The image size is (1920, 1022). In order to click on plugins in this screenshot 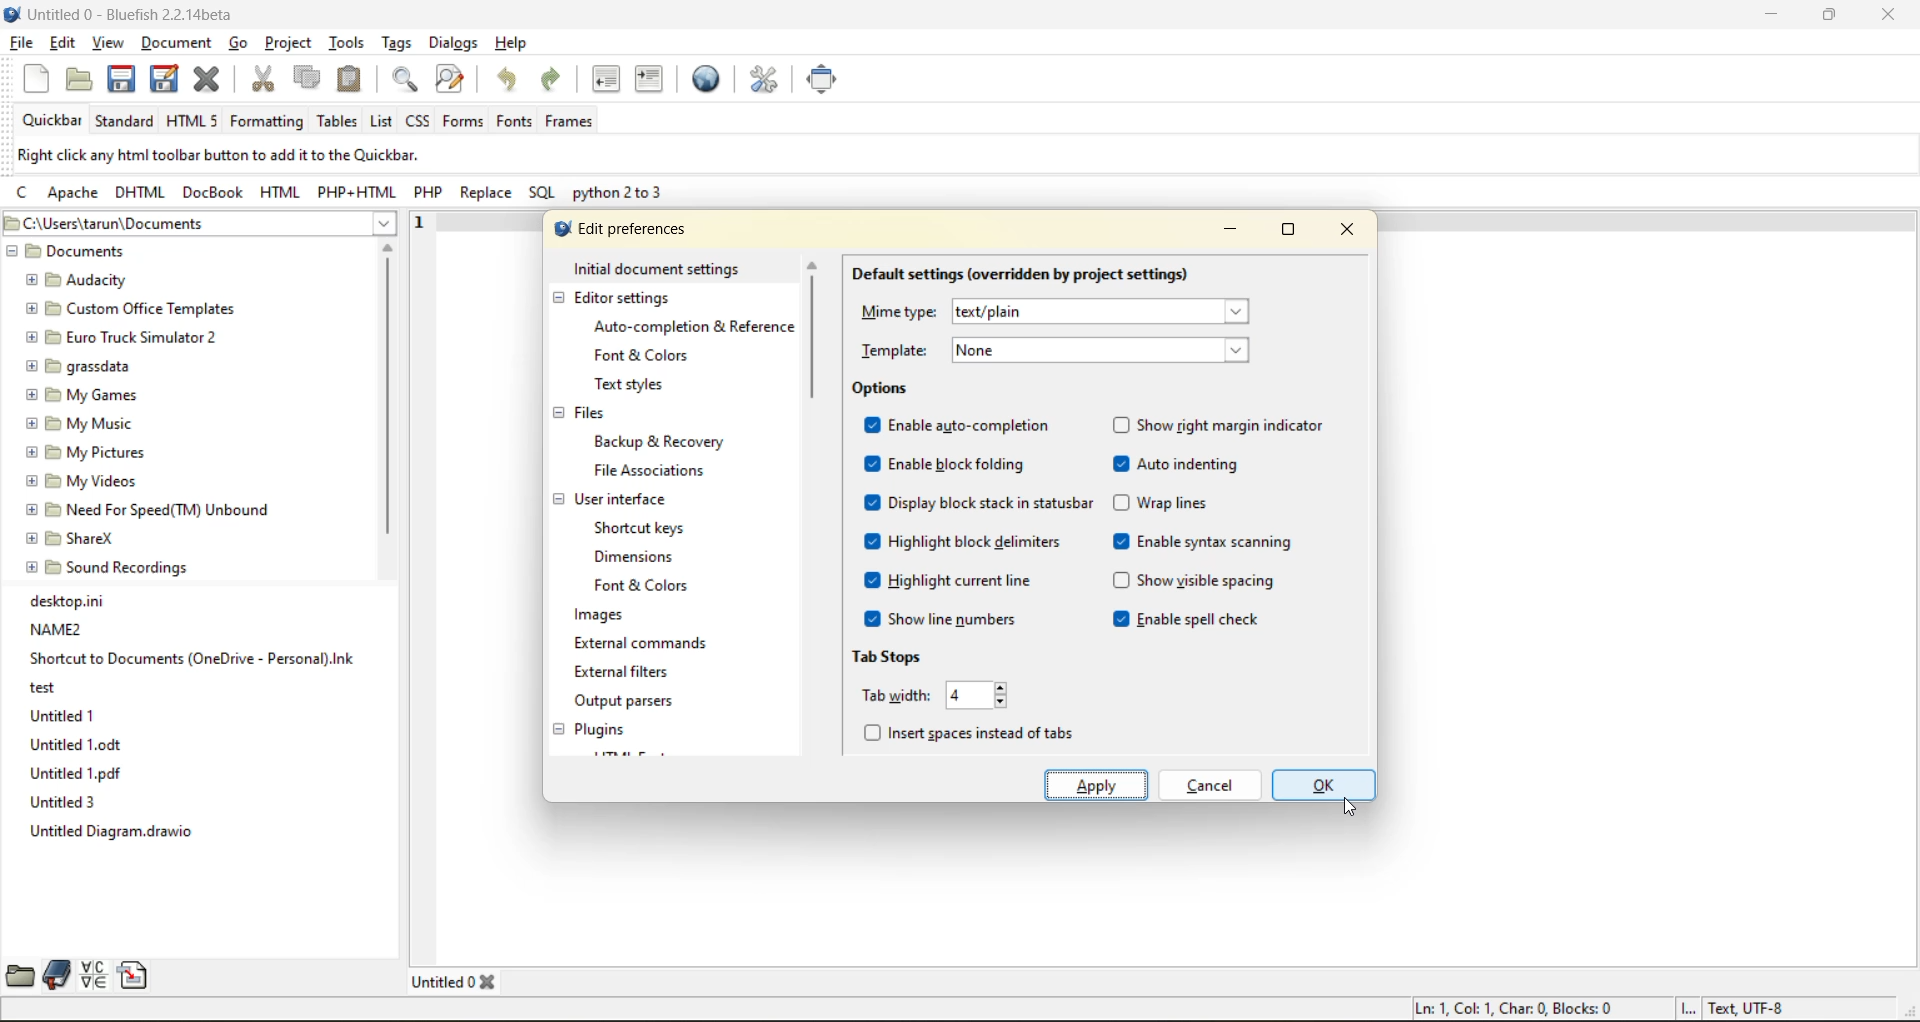, I will do `click(606, 729)`.